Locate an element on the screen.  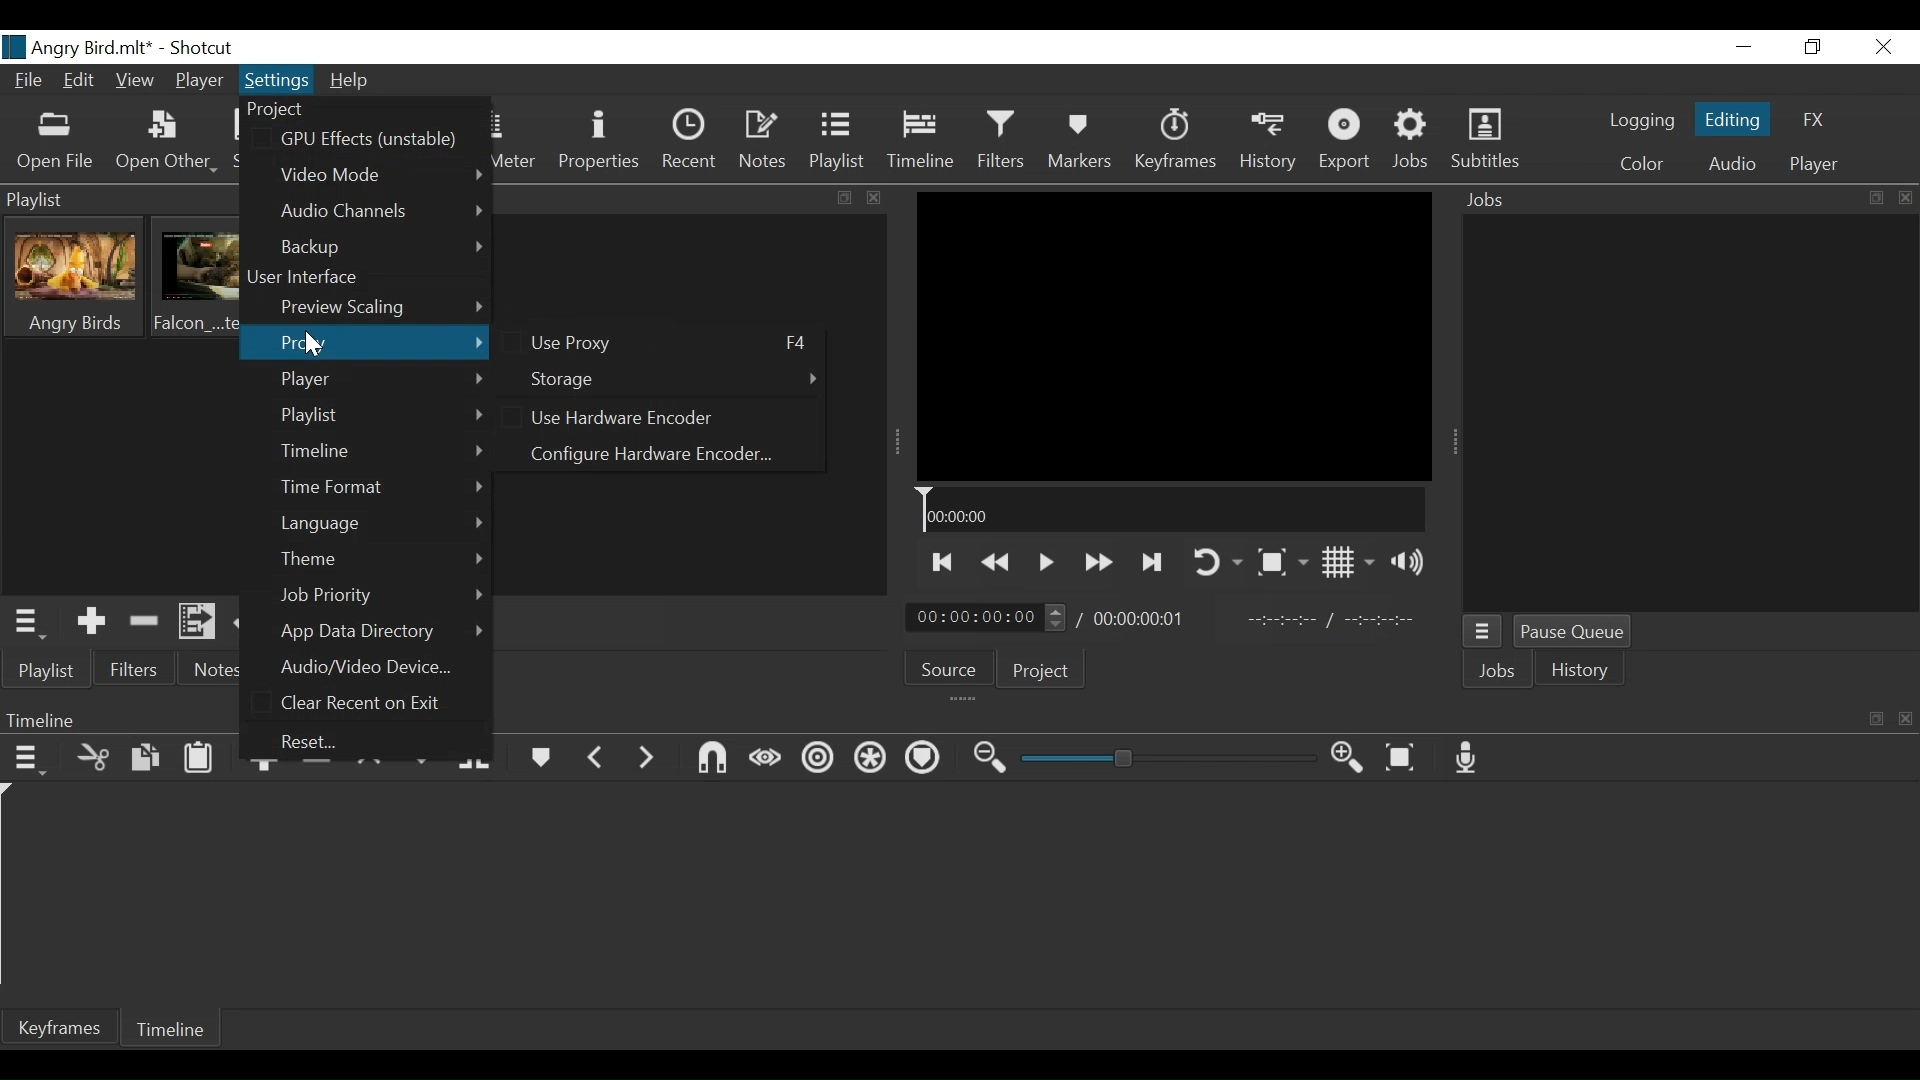
Close is located at coordinates (1883, 46).